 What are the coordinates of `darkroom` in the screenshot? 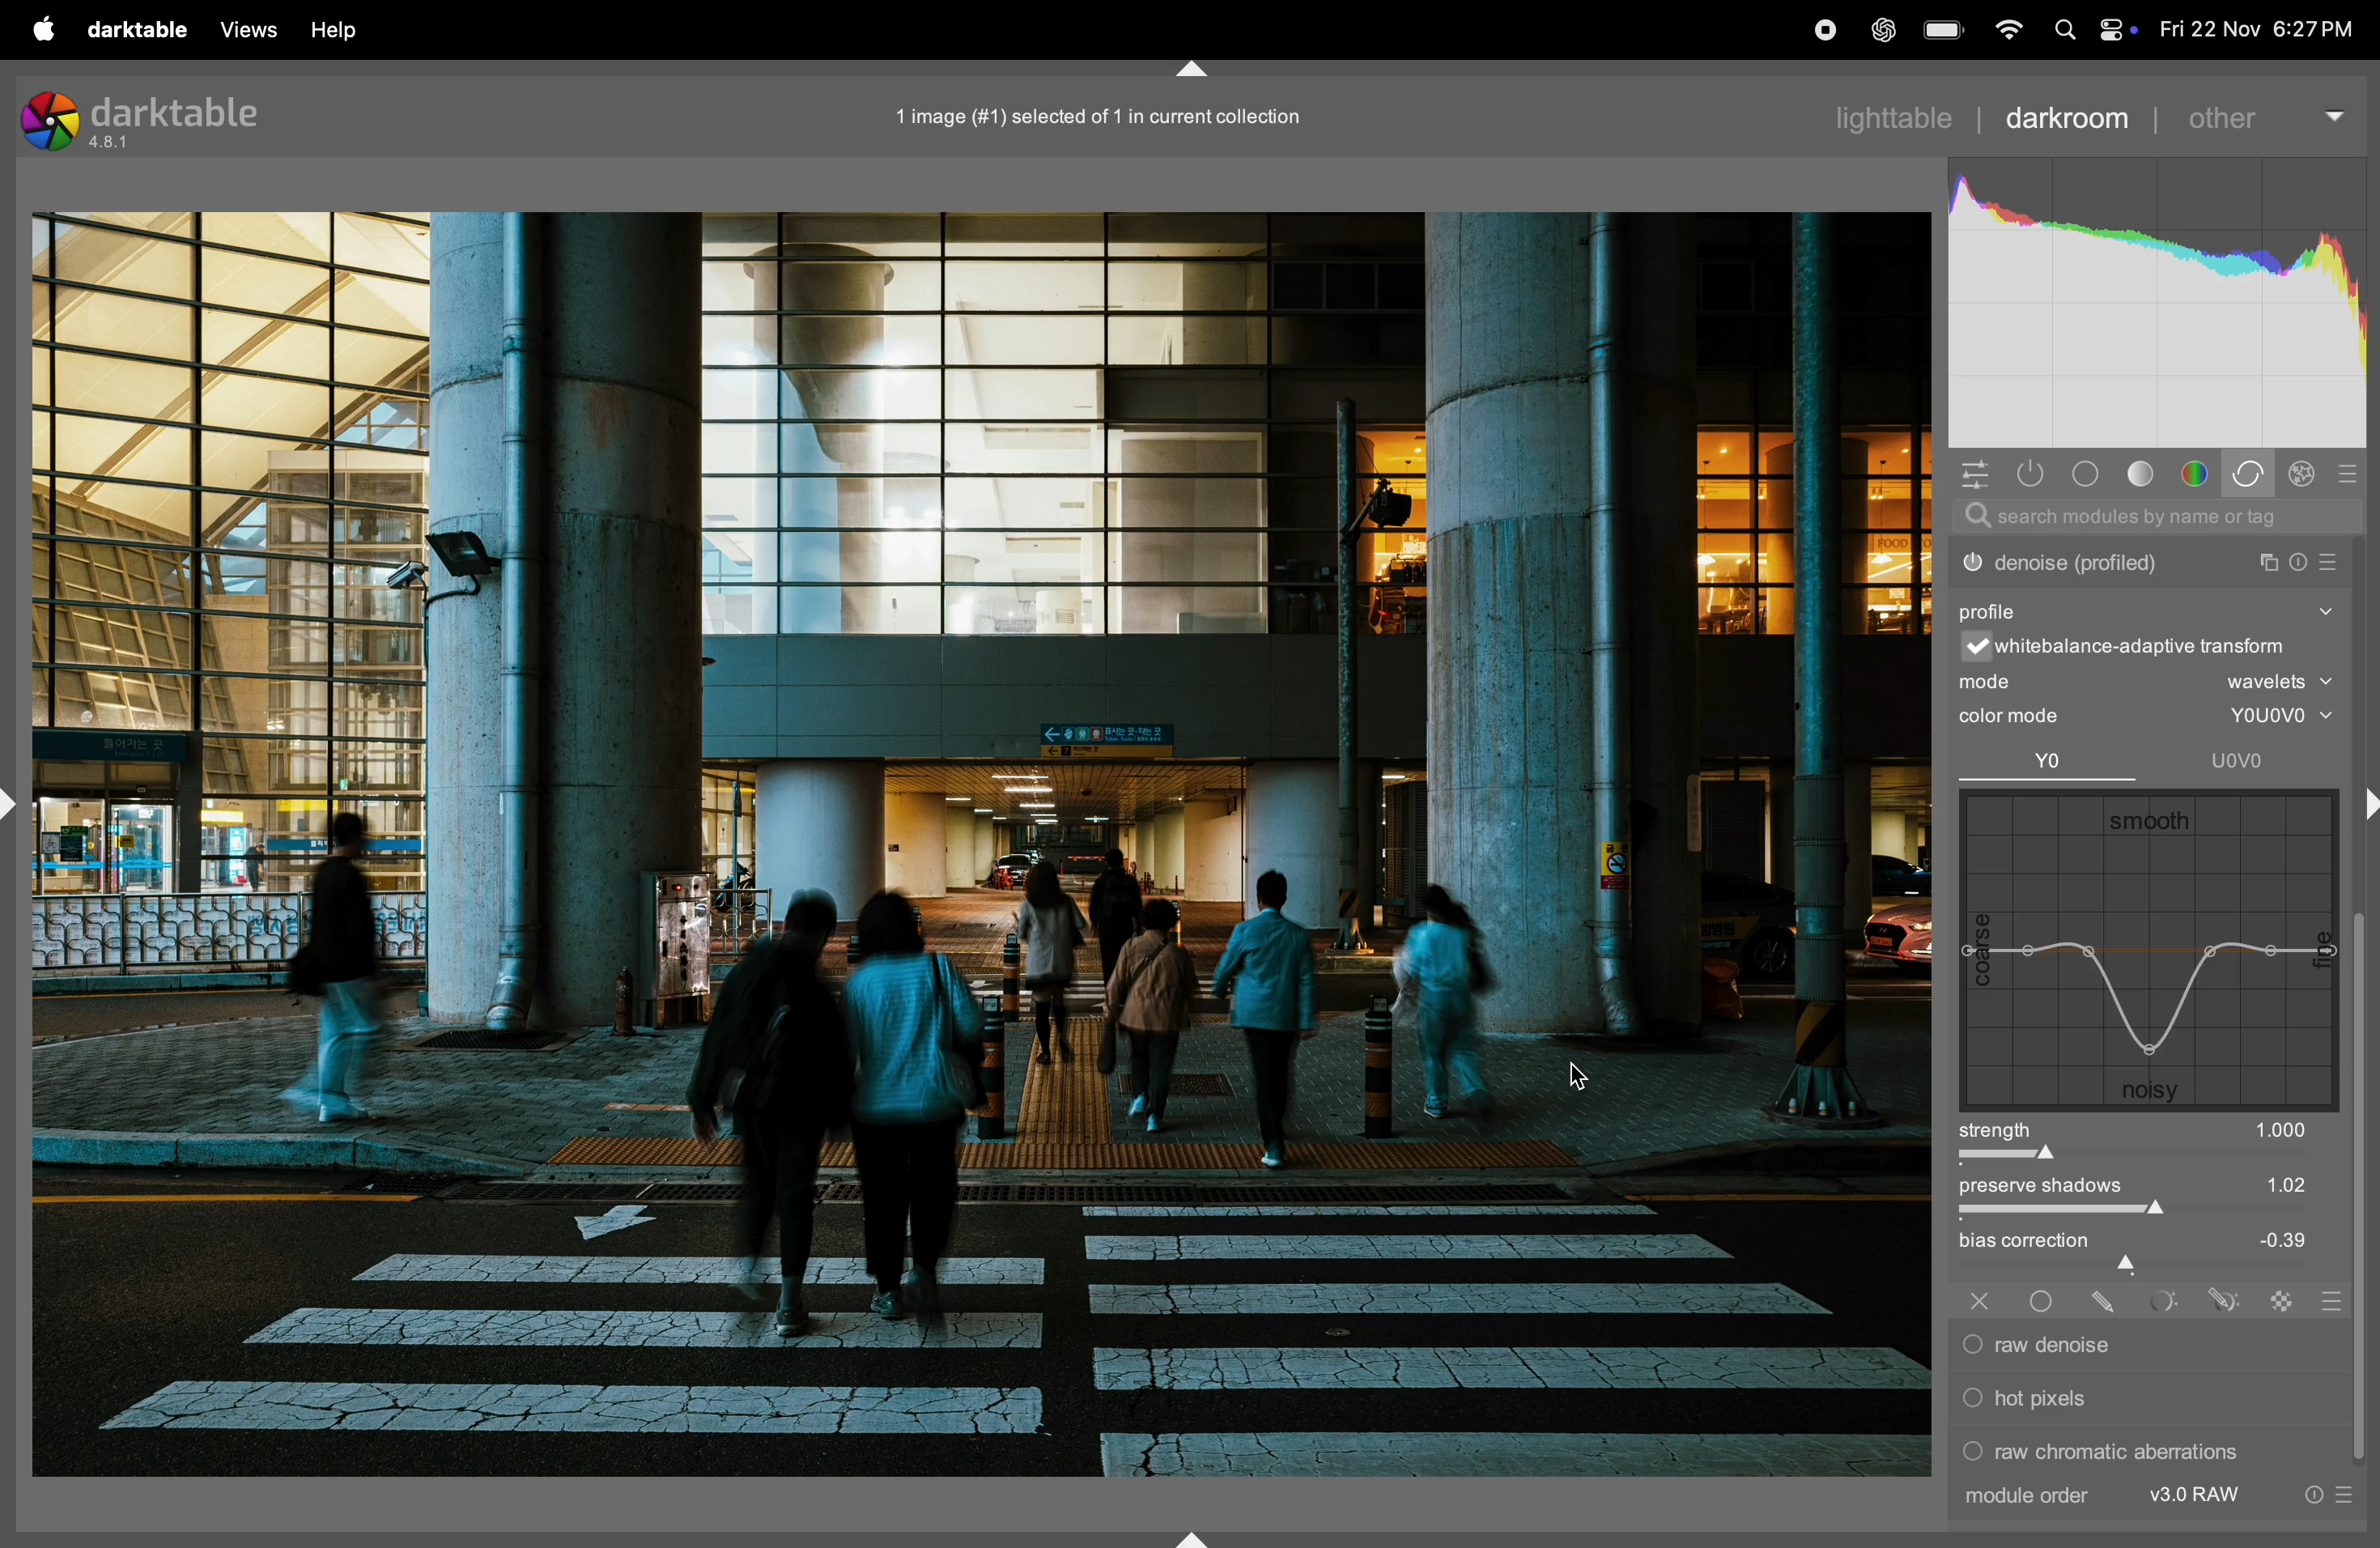 It's located at (2073, 121).